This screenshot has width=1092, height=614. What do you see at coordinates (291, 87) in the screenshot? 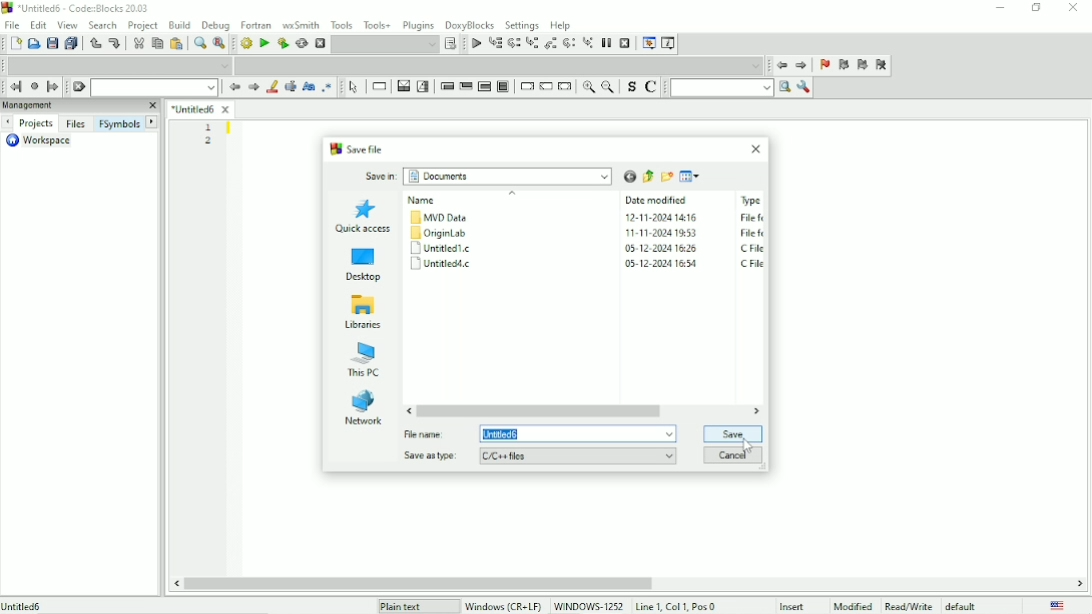
I see `Selected text` at bounding box center [291, 87].